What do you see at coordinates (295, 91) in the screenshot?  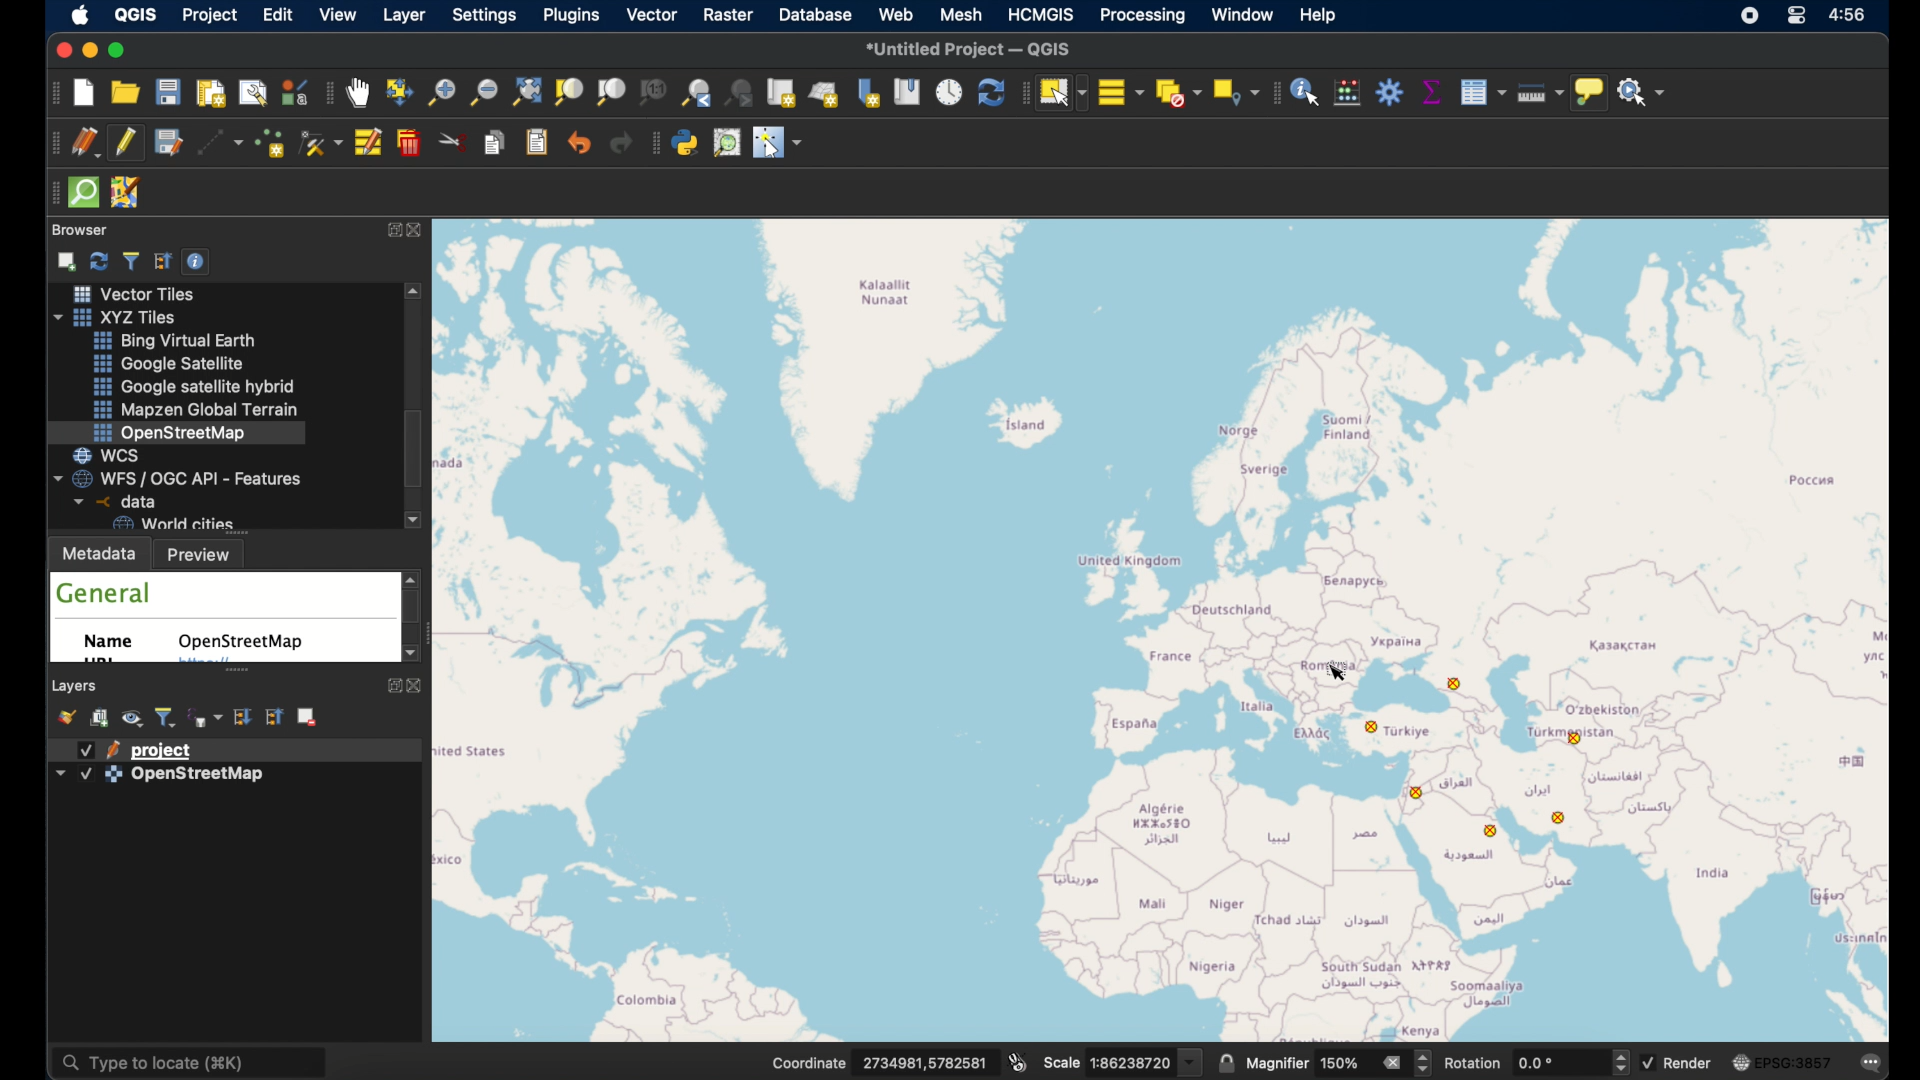 I see `style manager` at bounding box center [295, 91].